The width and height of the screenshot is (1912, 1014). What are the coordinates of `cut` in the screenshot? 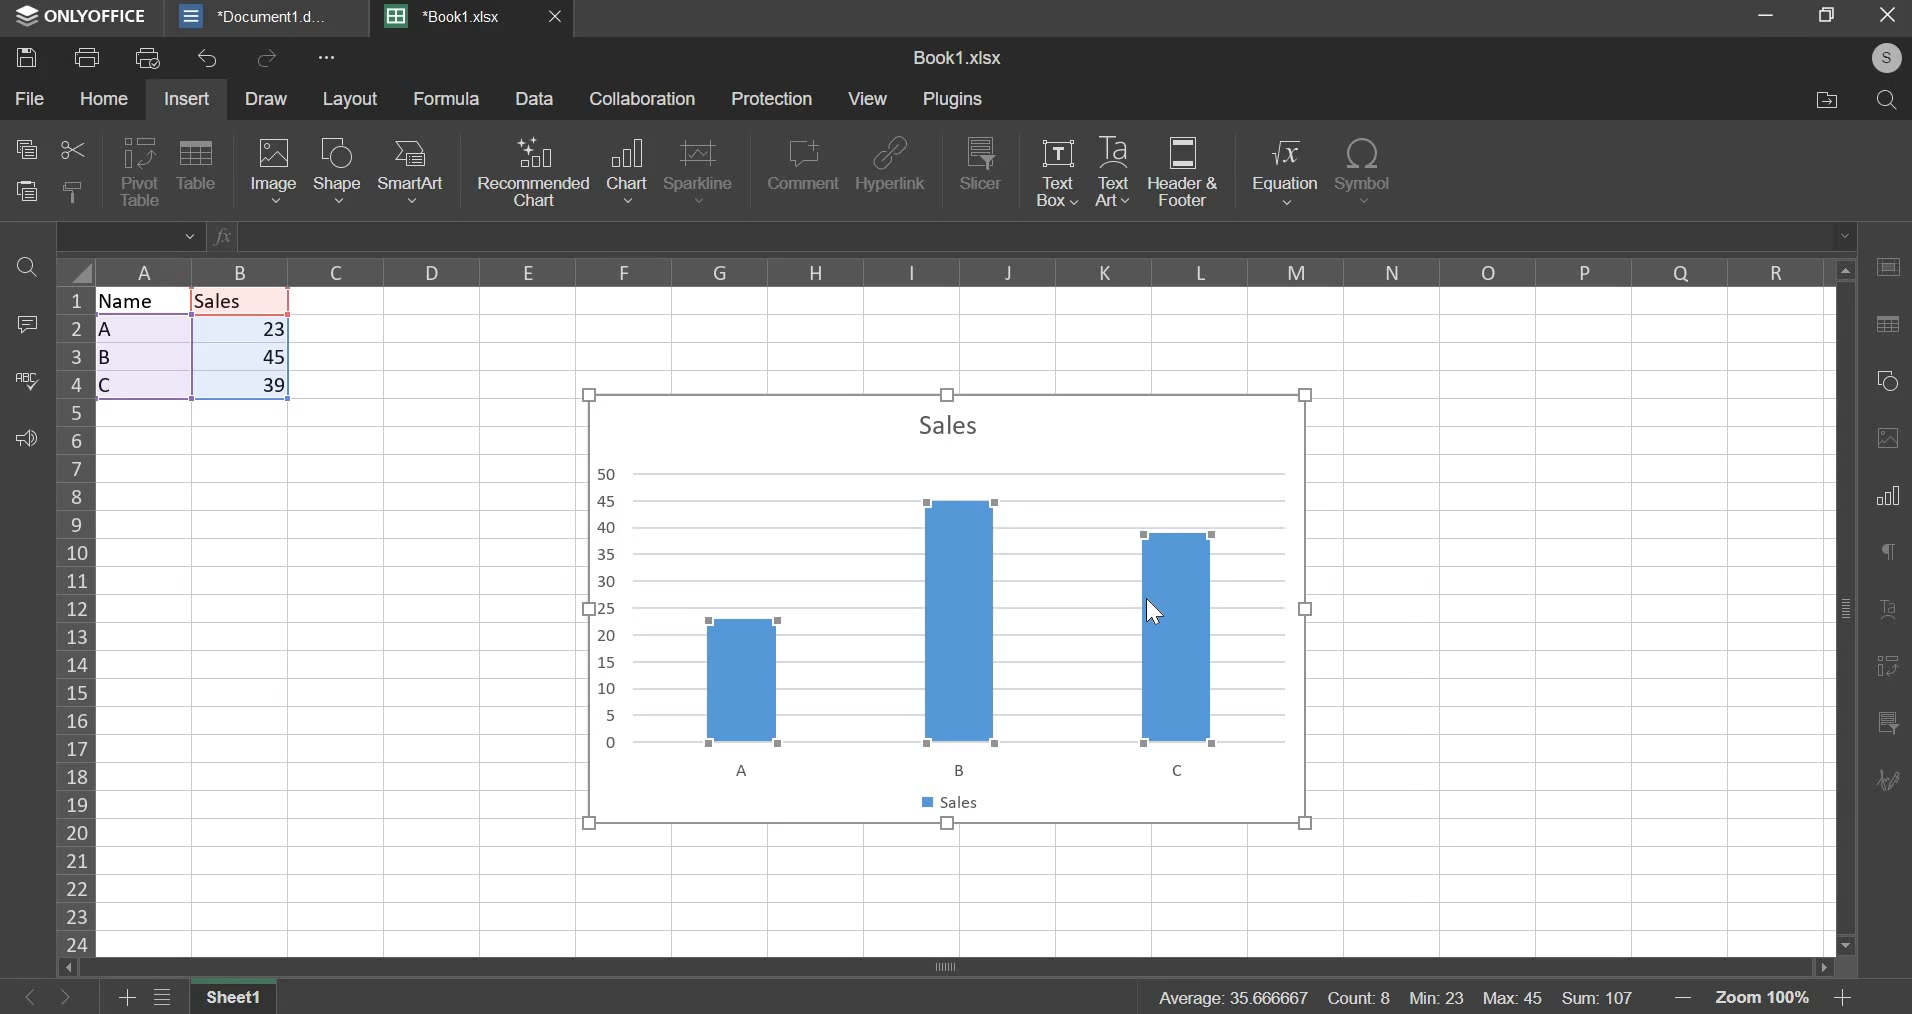 It's located at (71, 150).